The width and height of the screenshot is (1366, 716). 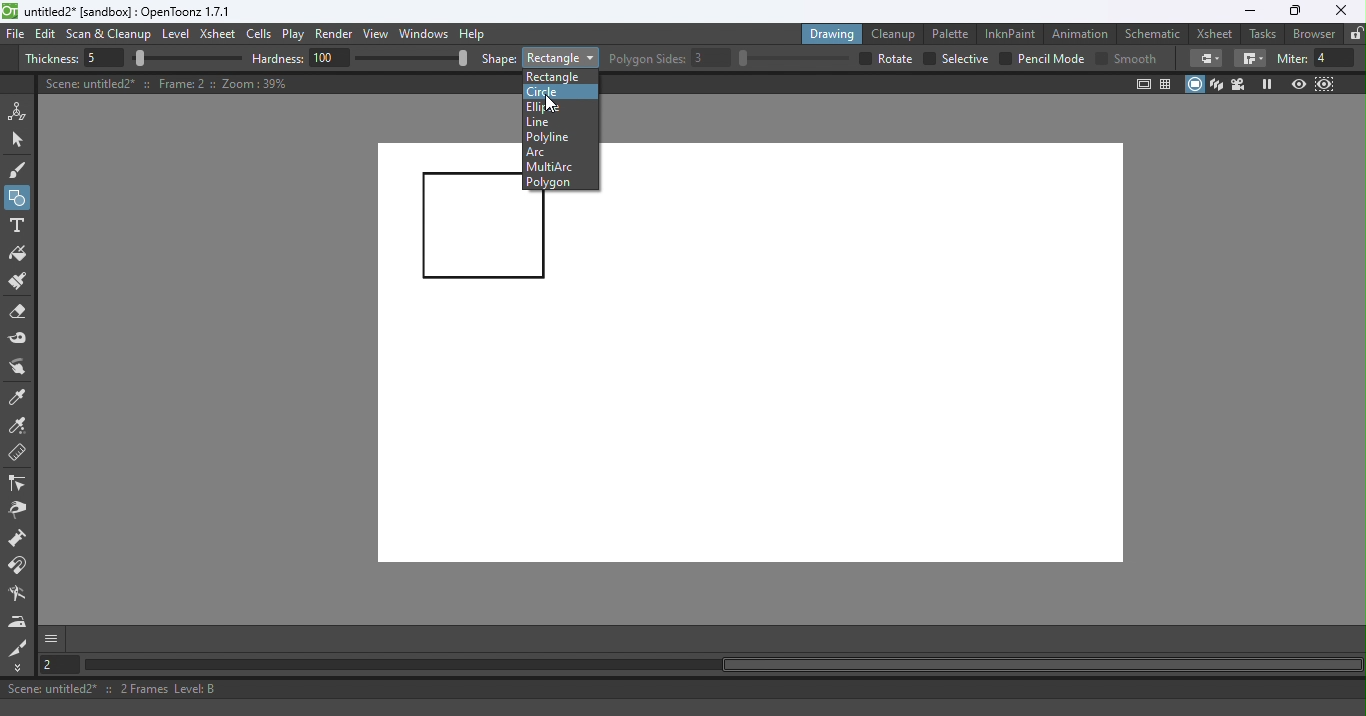 I want to click on Finger tool, so click(x=18, y=369).